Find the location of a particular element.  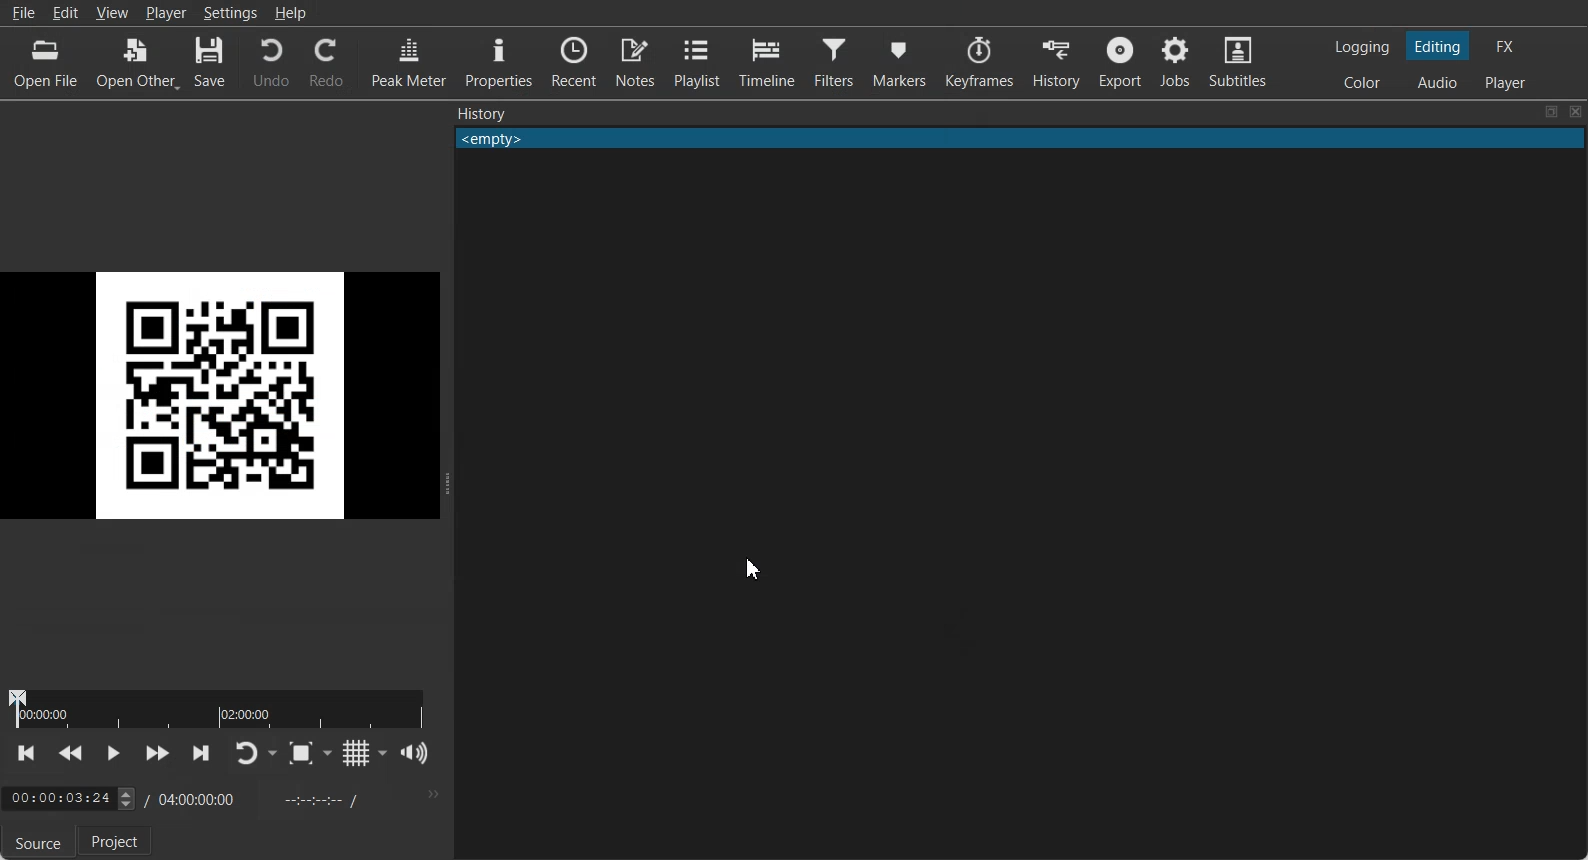

Save is located at coordinates (210, 61).